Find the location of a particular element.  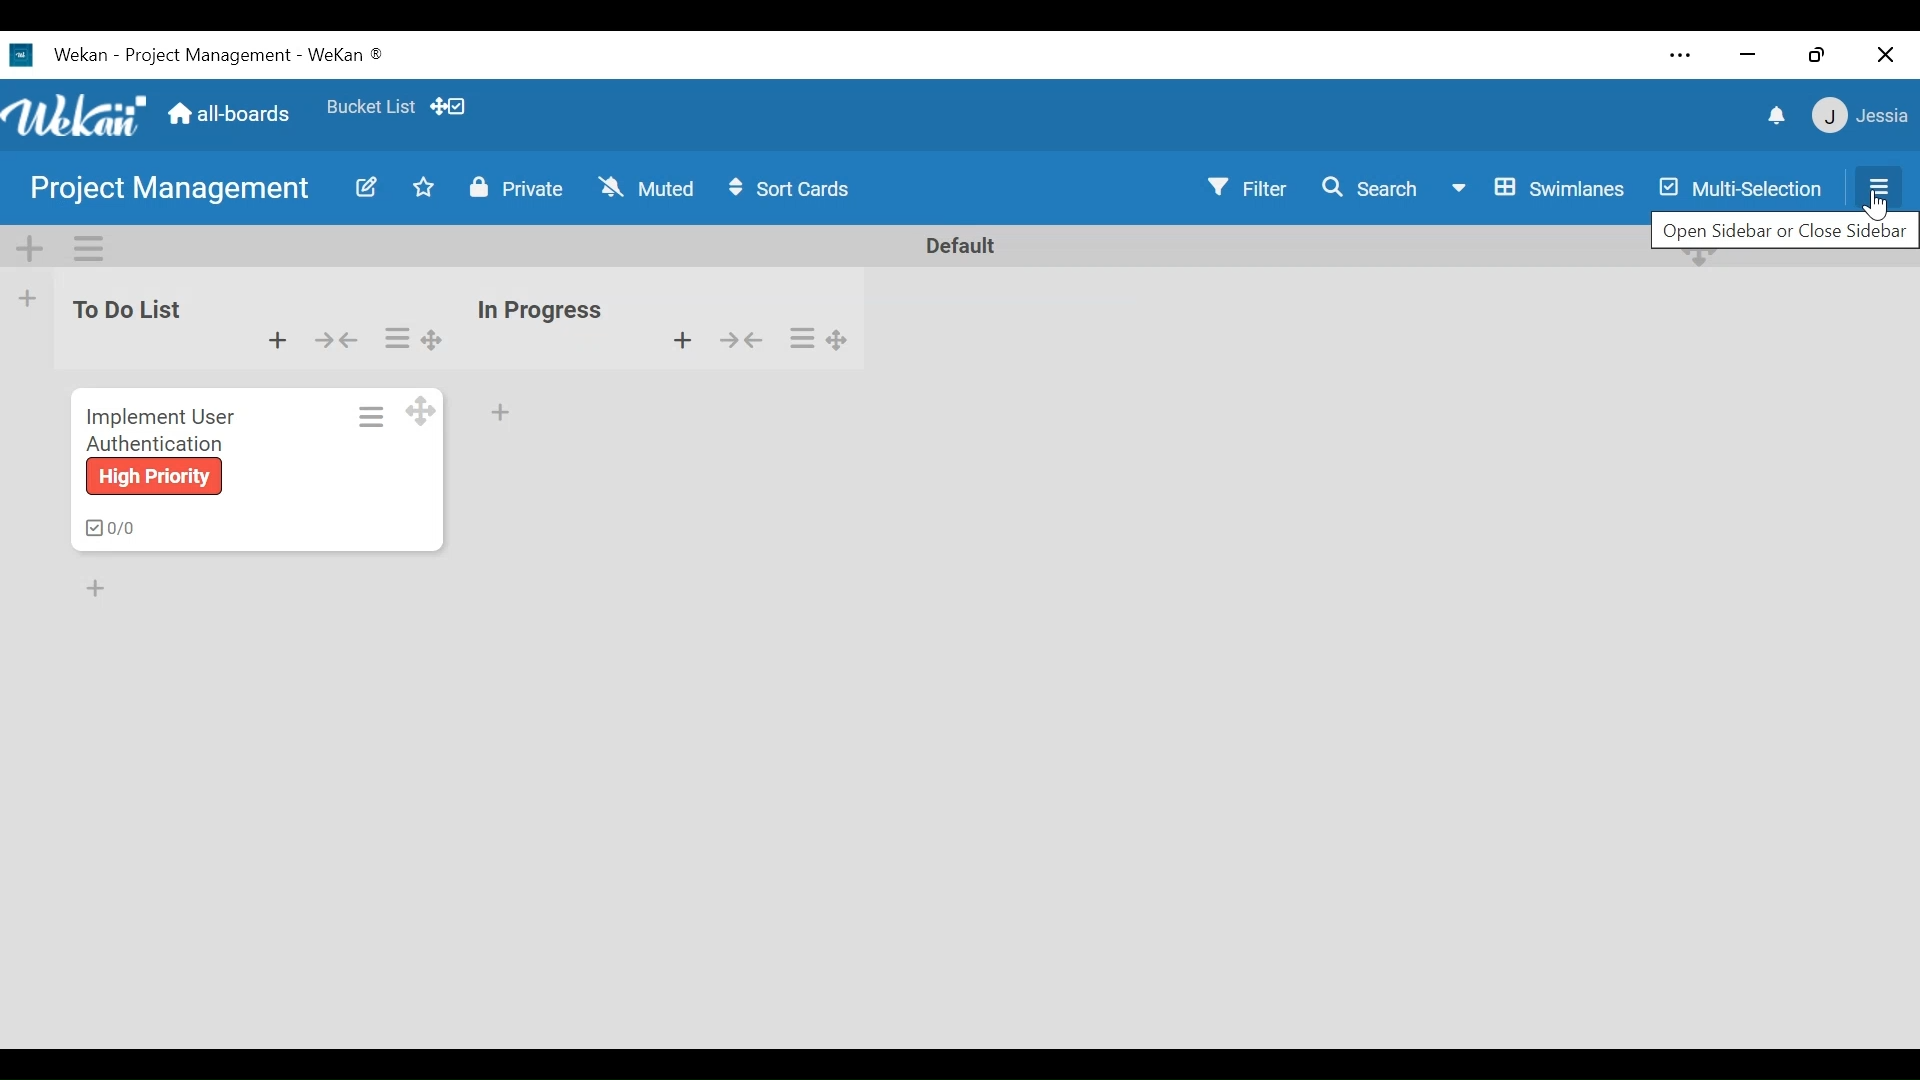

Add card Bottom of the list is located at coordinates (499, 409).